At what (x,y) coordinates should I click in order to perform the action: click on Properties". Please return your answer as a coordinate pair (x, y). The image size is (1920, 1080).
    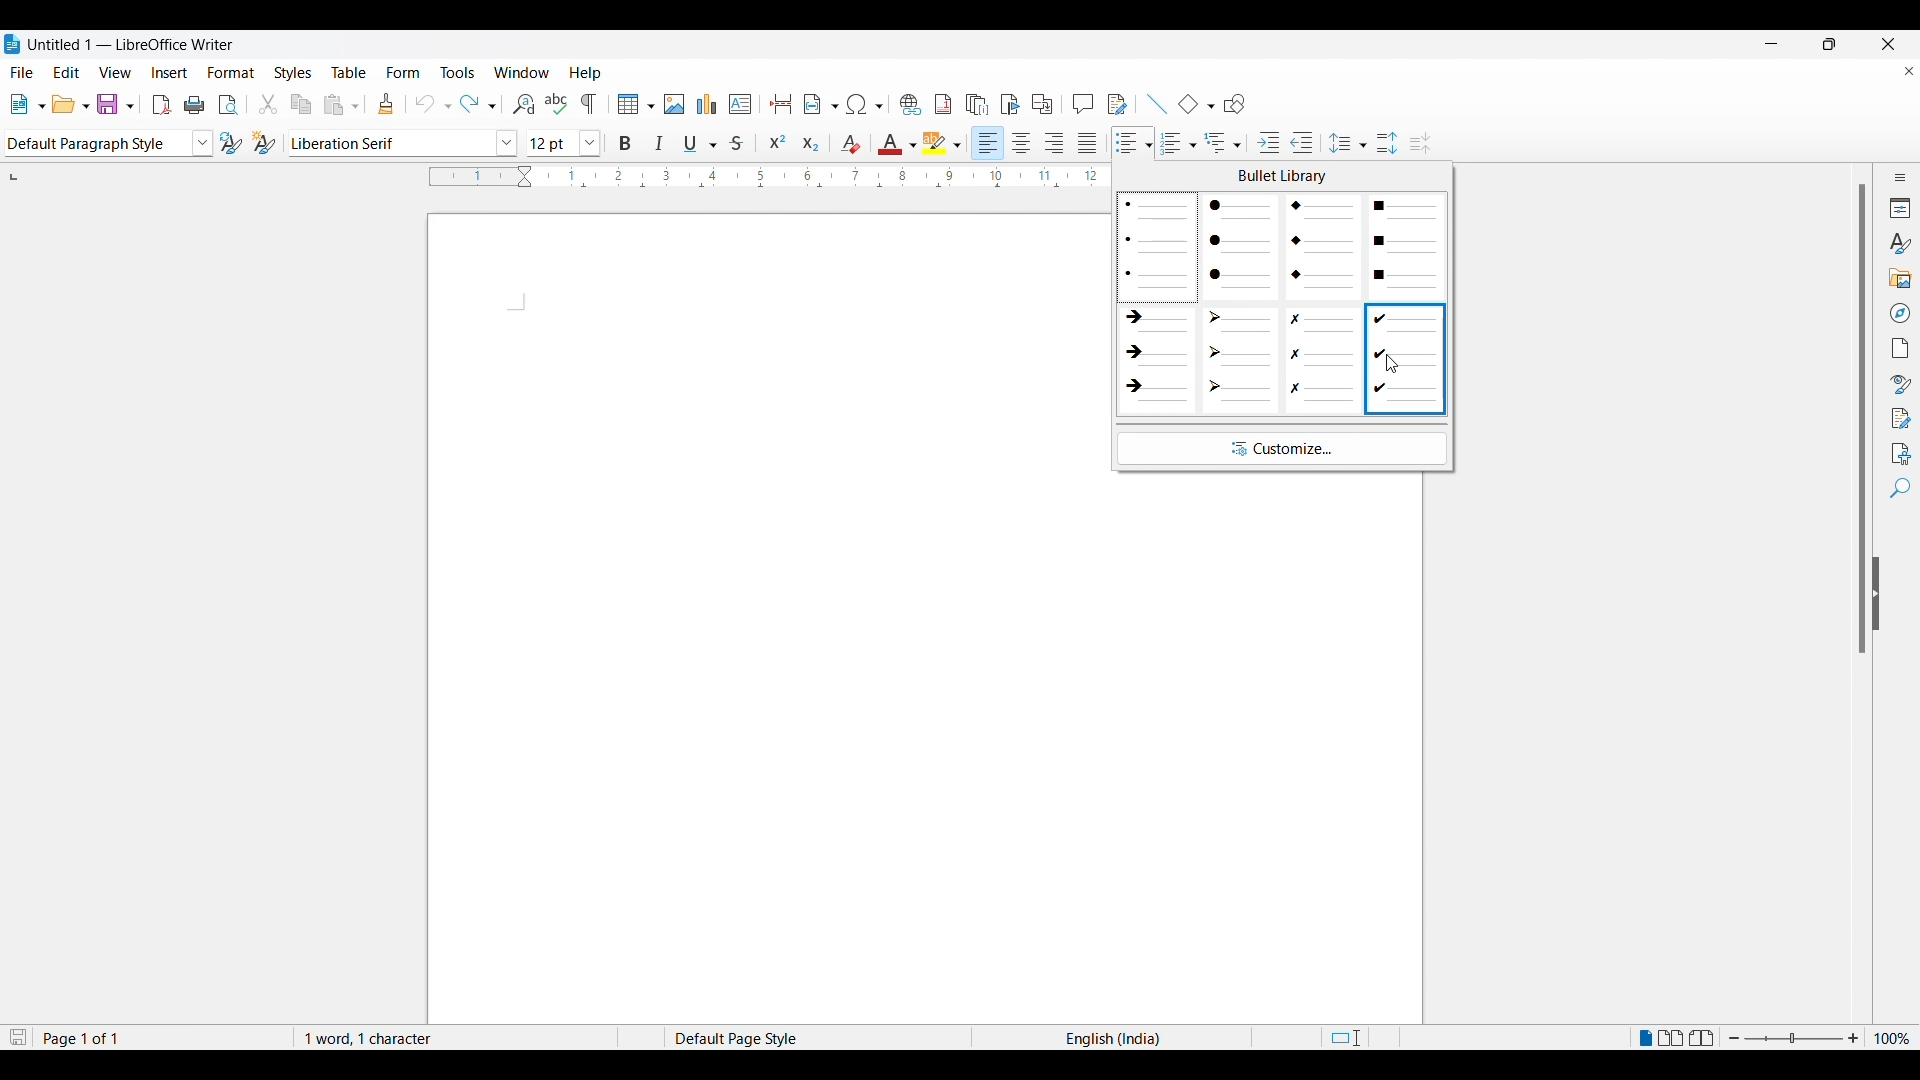
    Looking at the image, I should click on (1897, 207).